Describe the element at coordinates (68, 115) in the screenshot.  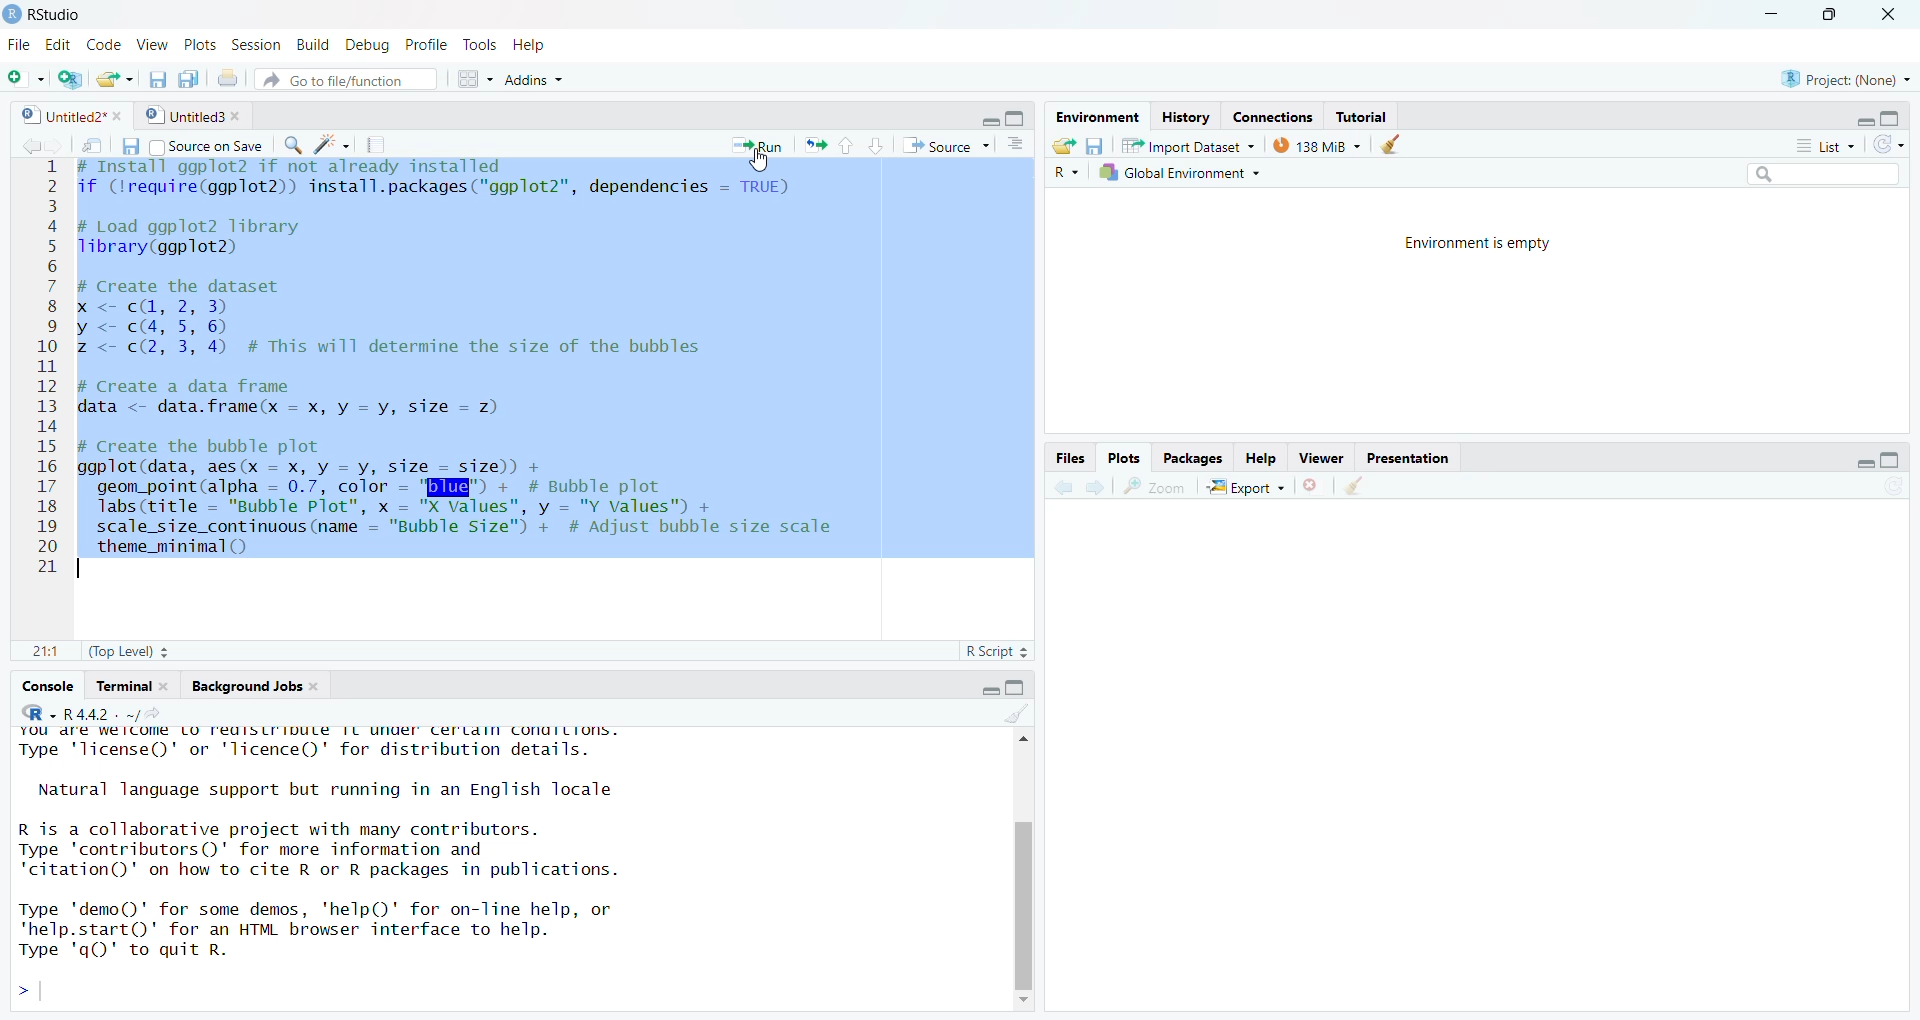
I see `Untitled2` at that location.